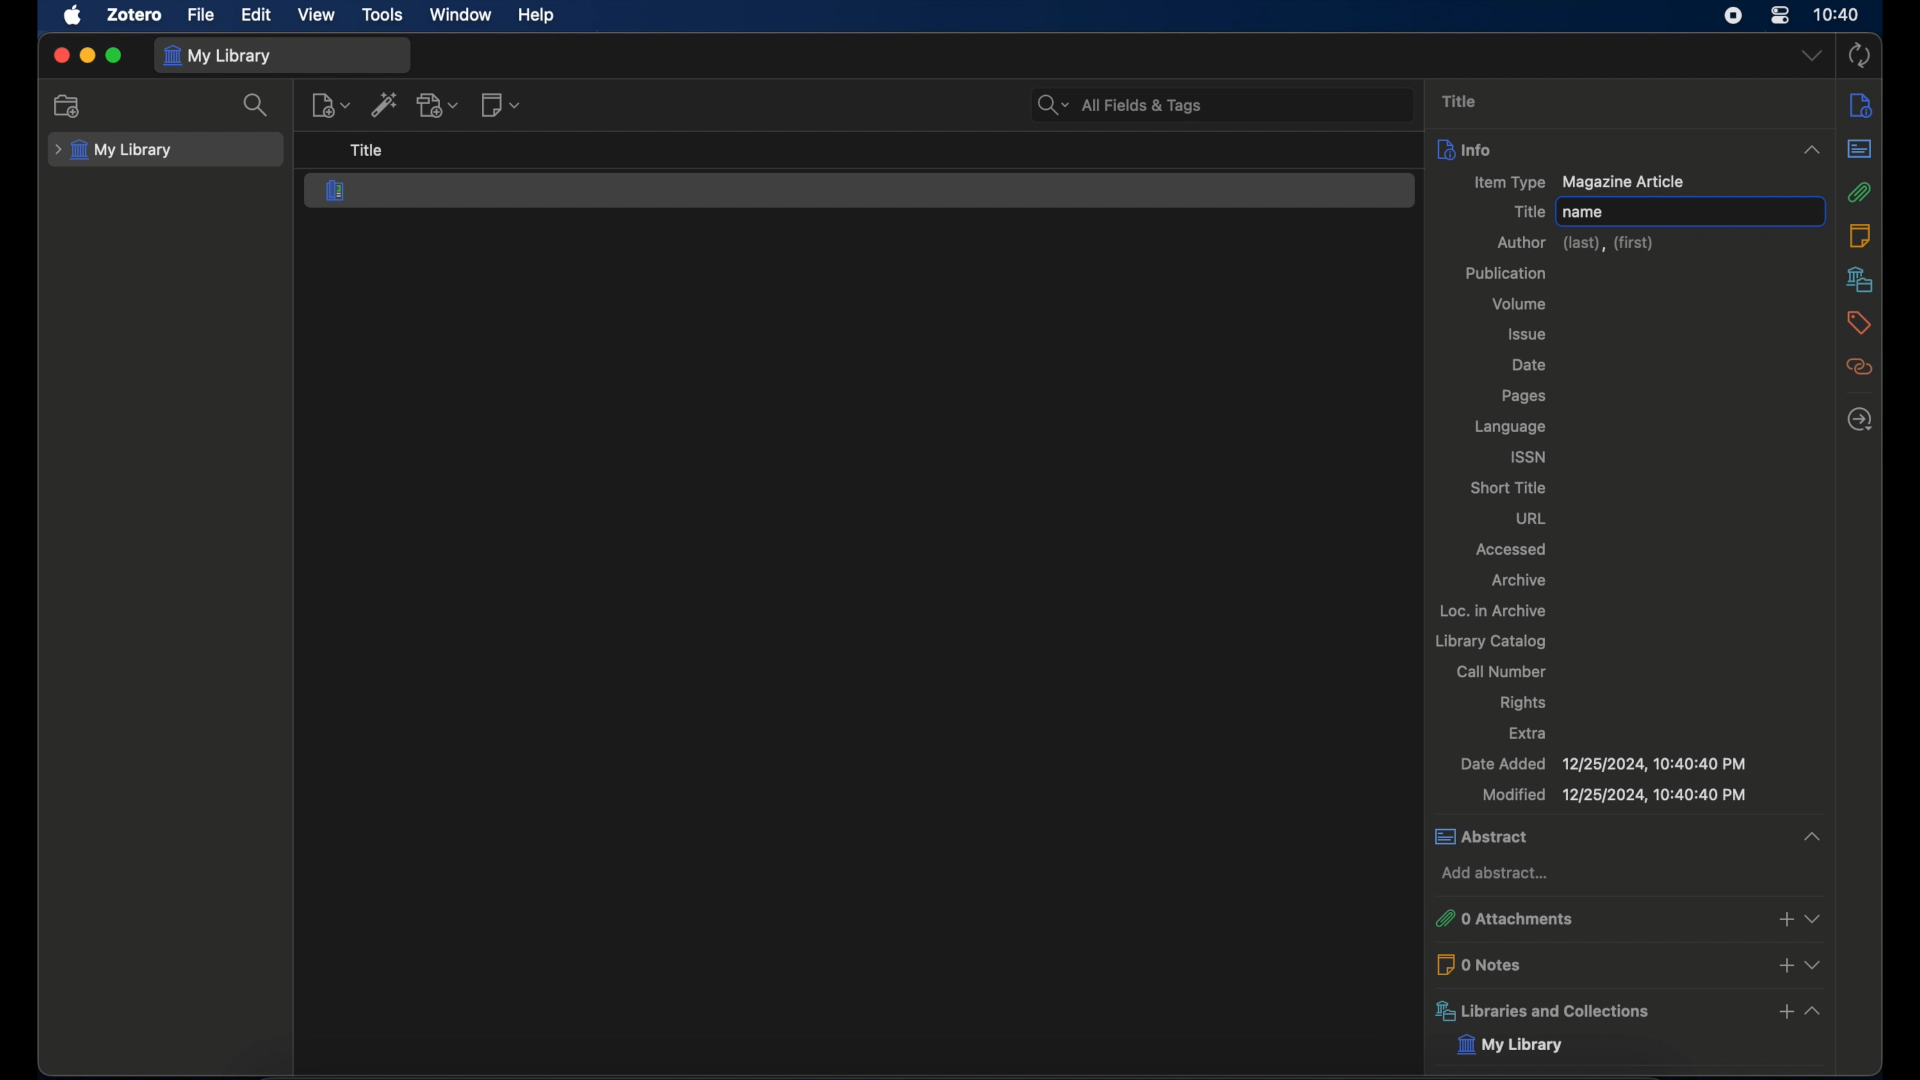 This screenshot has height=1080, width=1920. Describe the element at coordinates (1861, 235) in the screenshot. I see `notes` at that location.